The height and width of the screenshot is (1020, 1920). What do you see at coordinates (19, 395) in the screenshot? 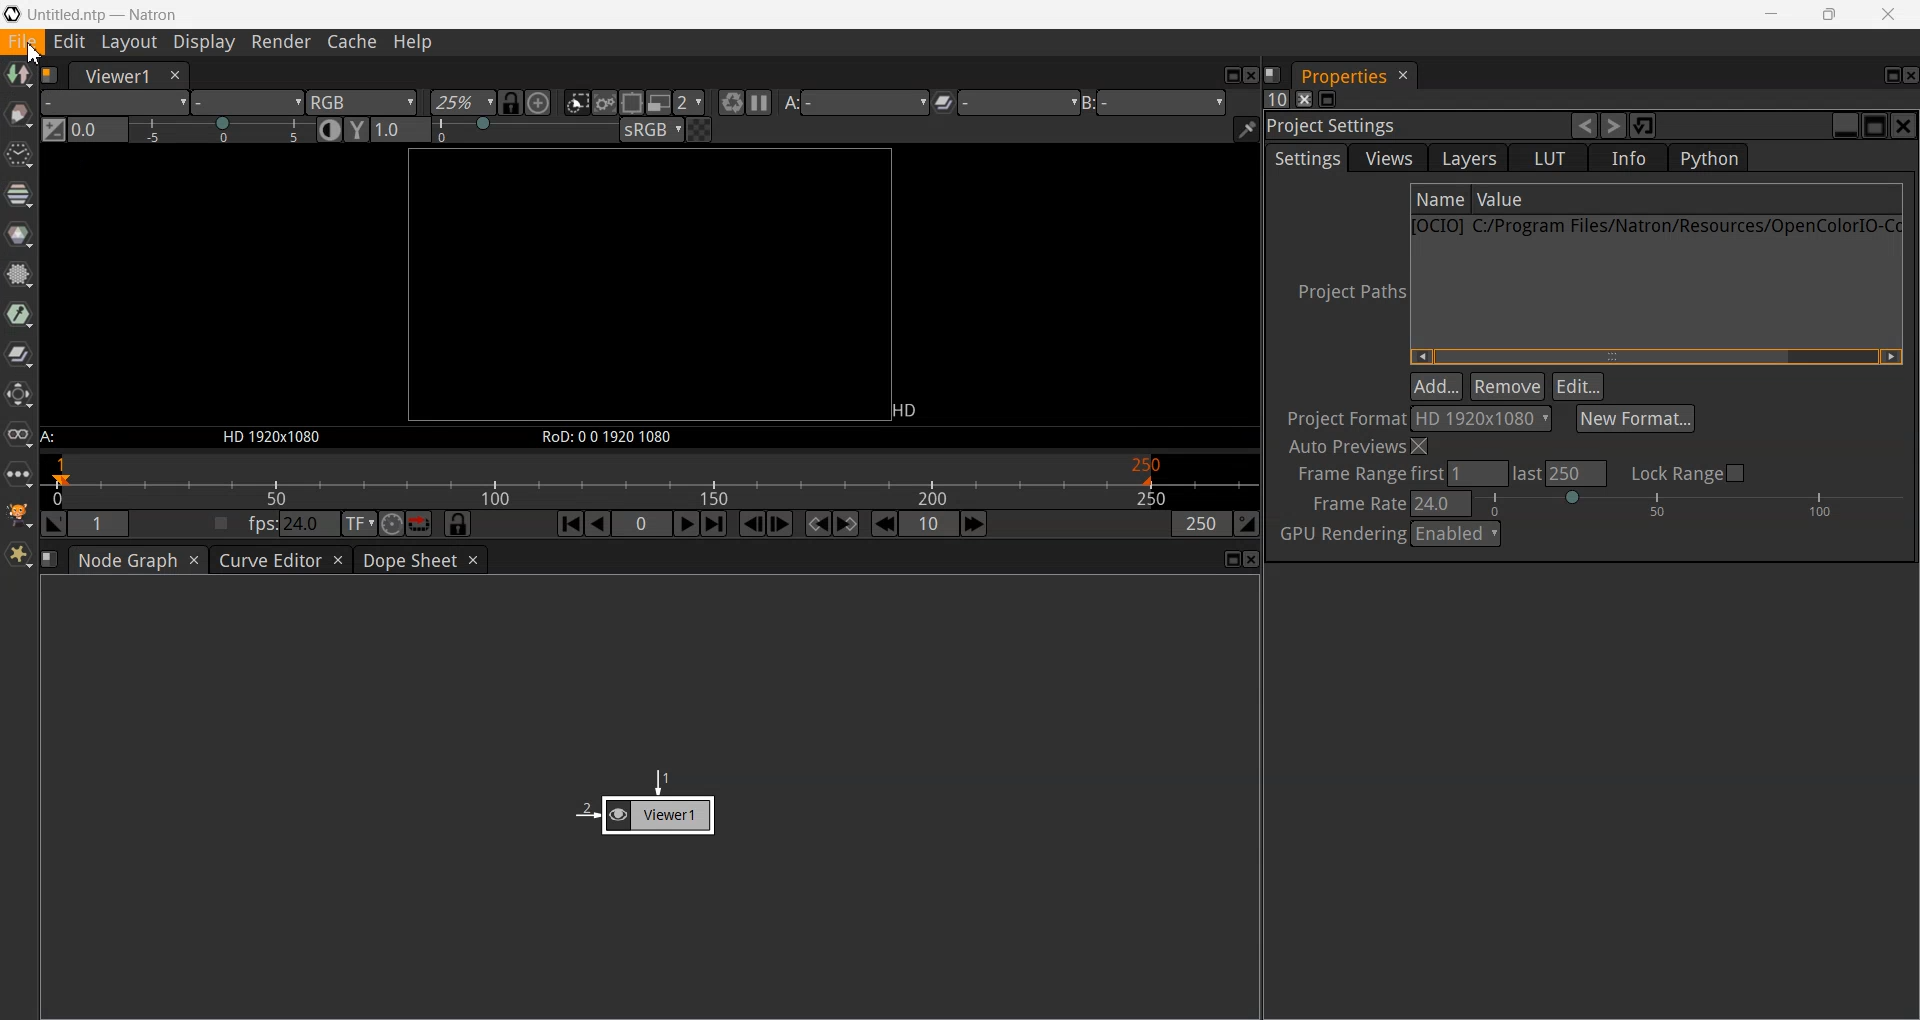
I see `Transform` at bounding box center [19, 395].